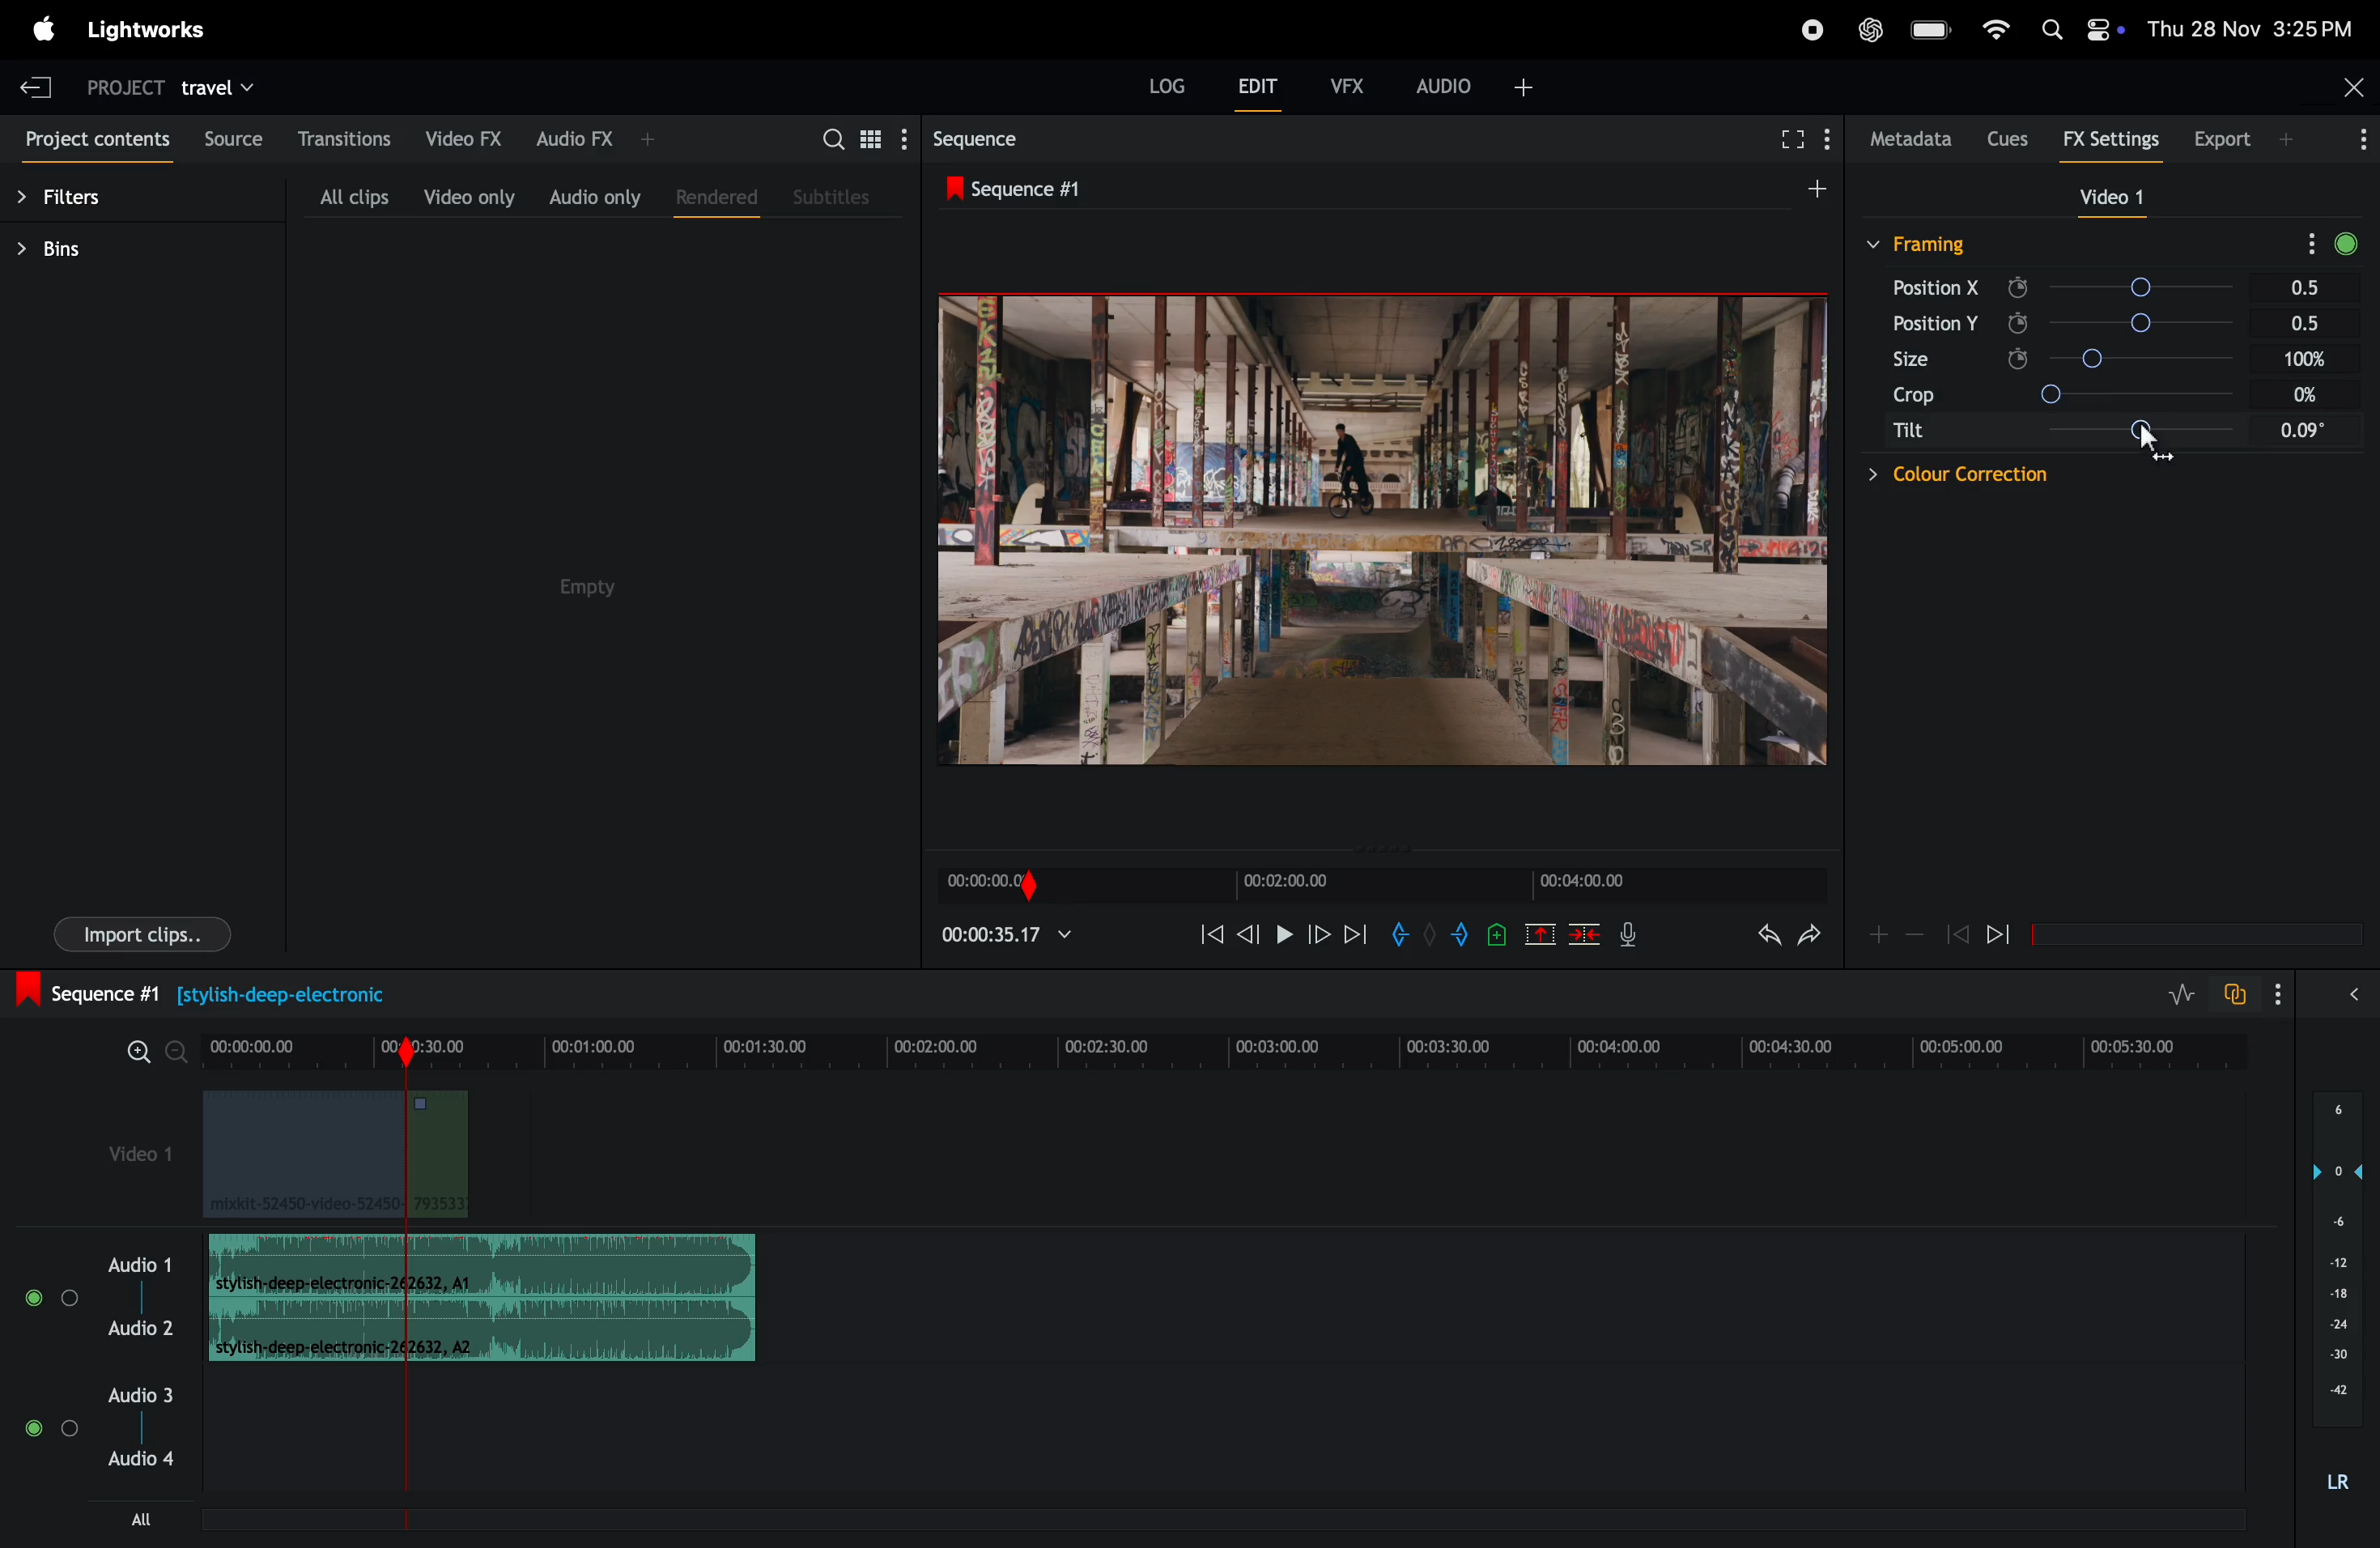  What do you see at coordinates (1877, 938) in the screenshot?
I see `Add keyframe` at bounding box center [1877, 938].